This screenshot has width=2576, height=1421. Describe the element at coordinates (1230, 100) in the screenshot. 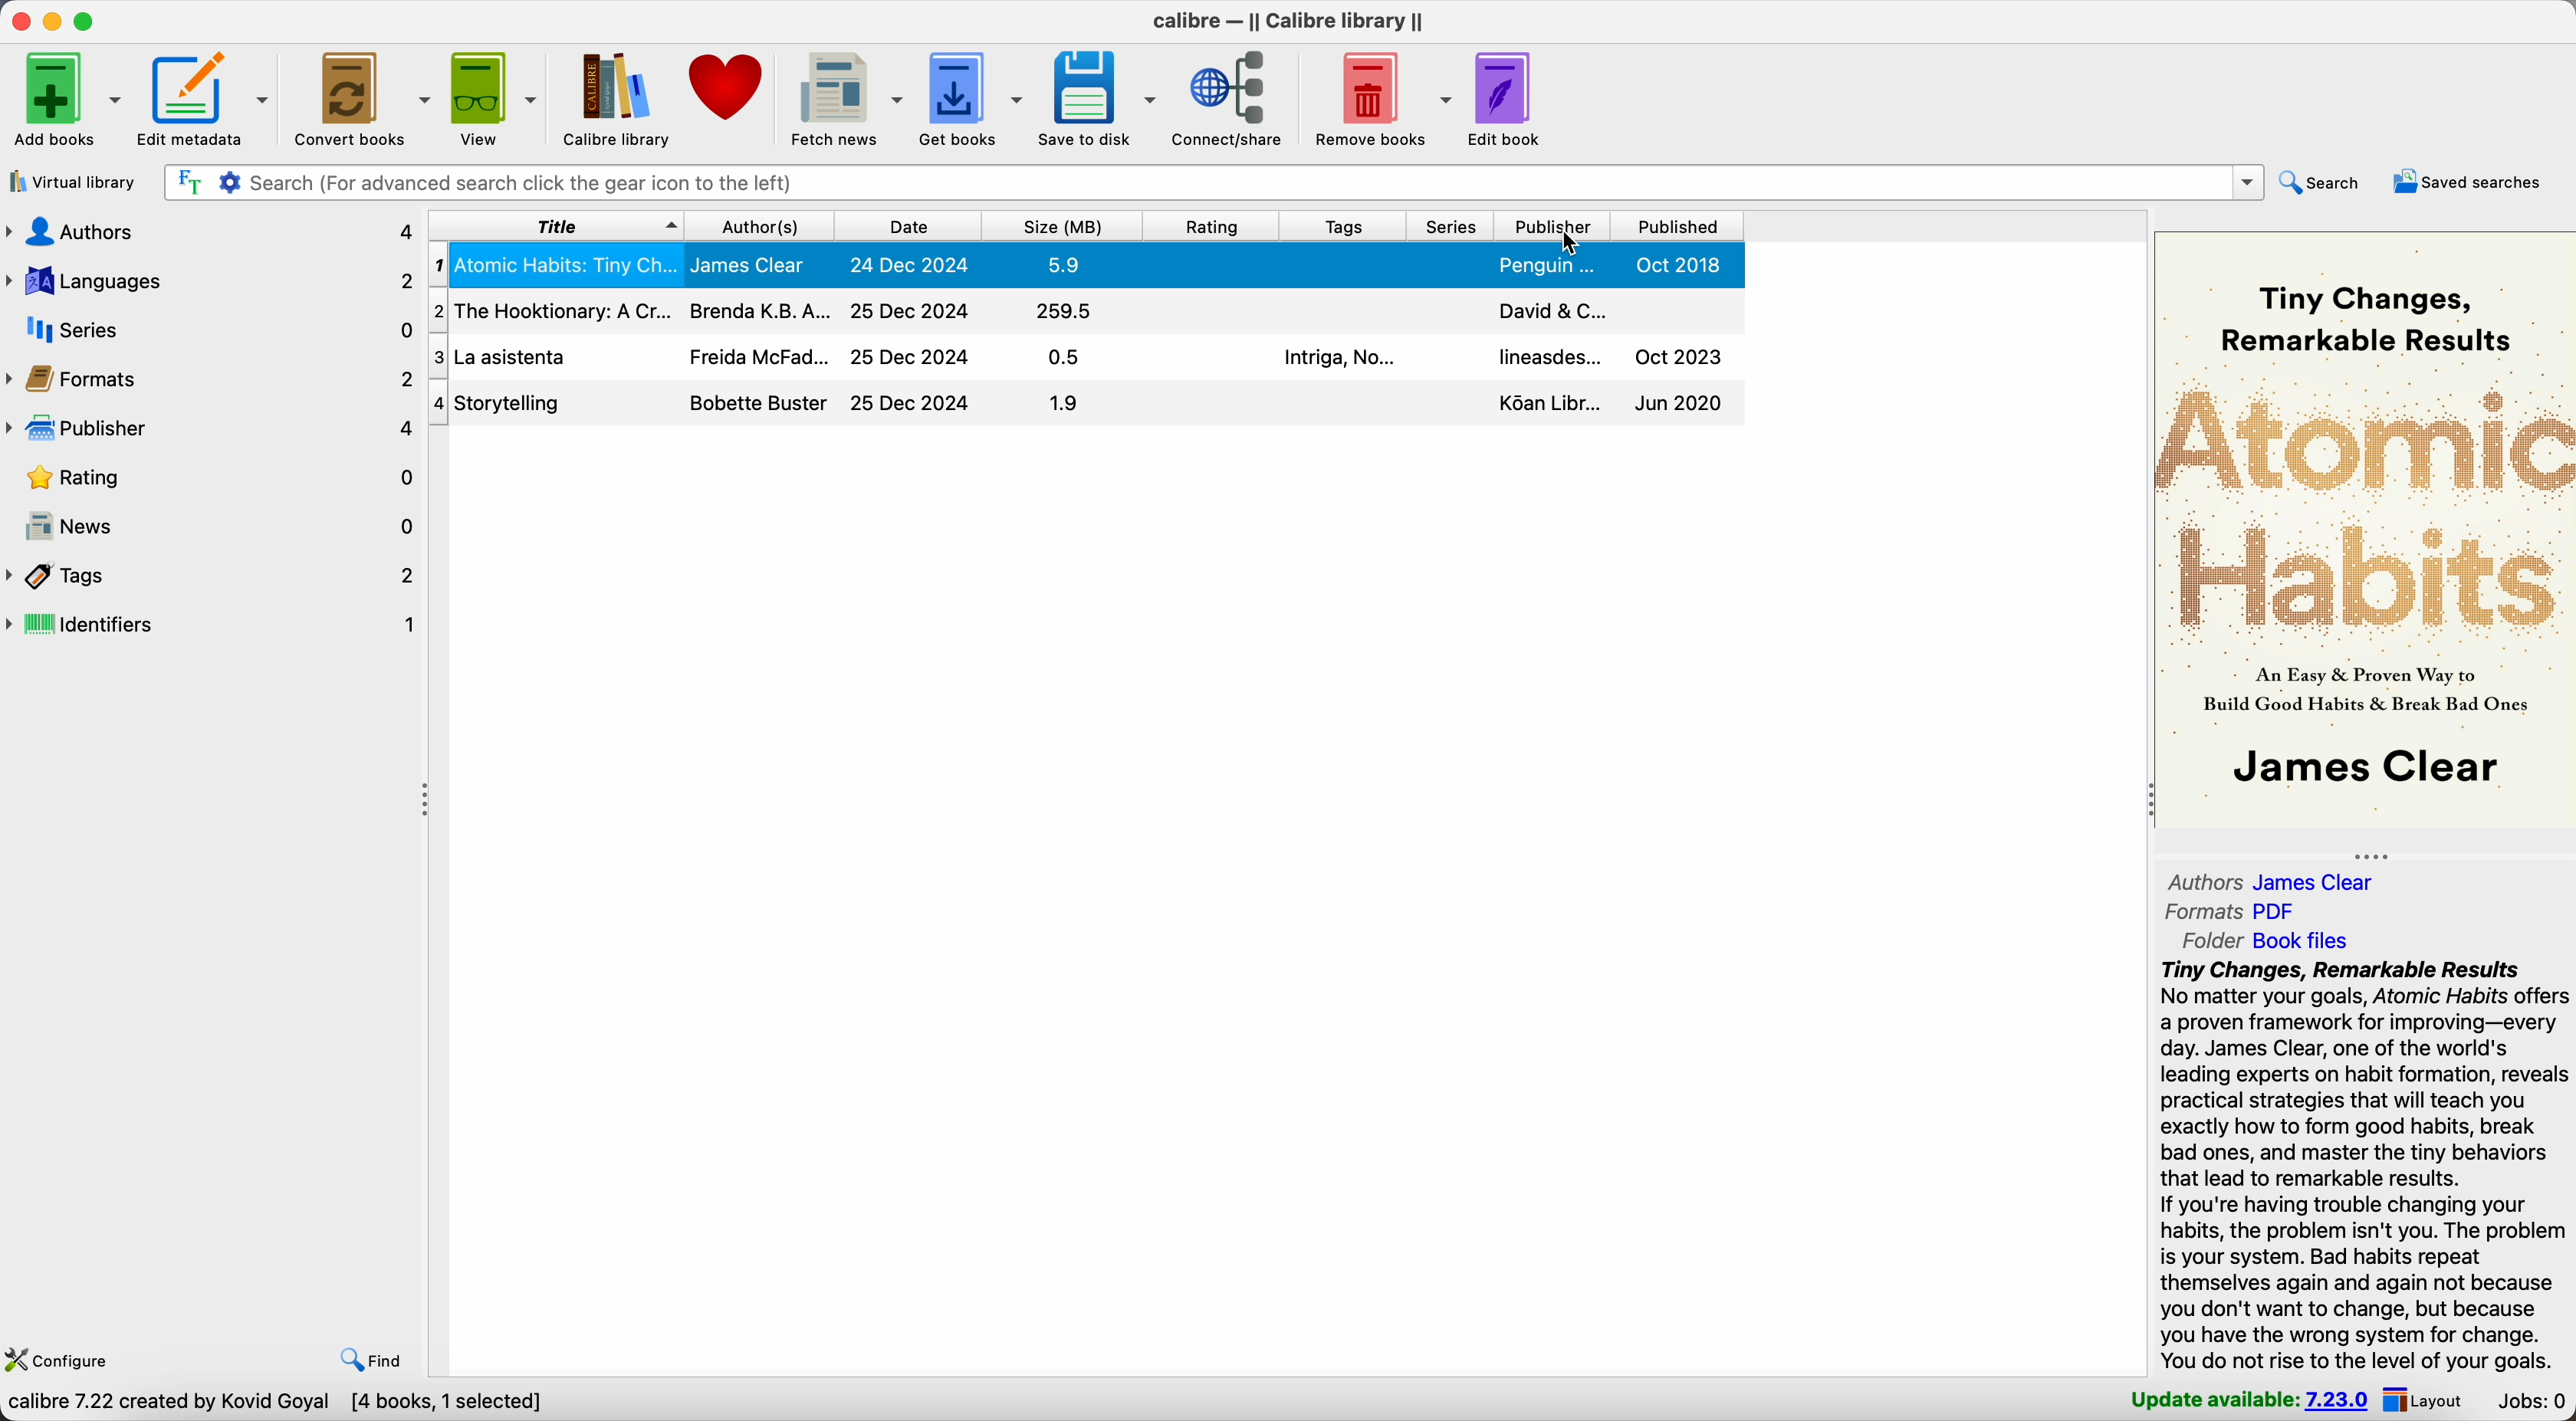

I see `connect/share` at that location.